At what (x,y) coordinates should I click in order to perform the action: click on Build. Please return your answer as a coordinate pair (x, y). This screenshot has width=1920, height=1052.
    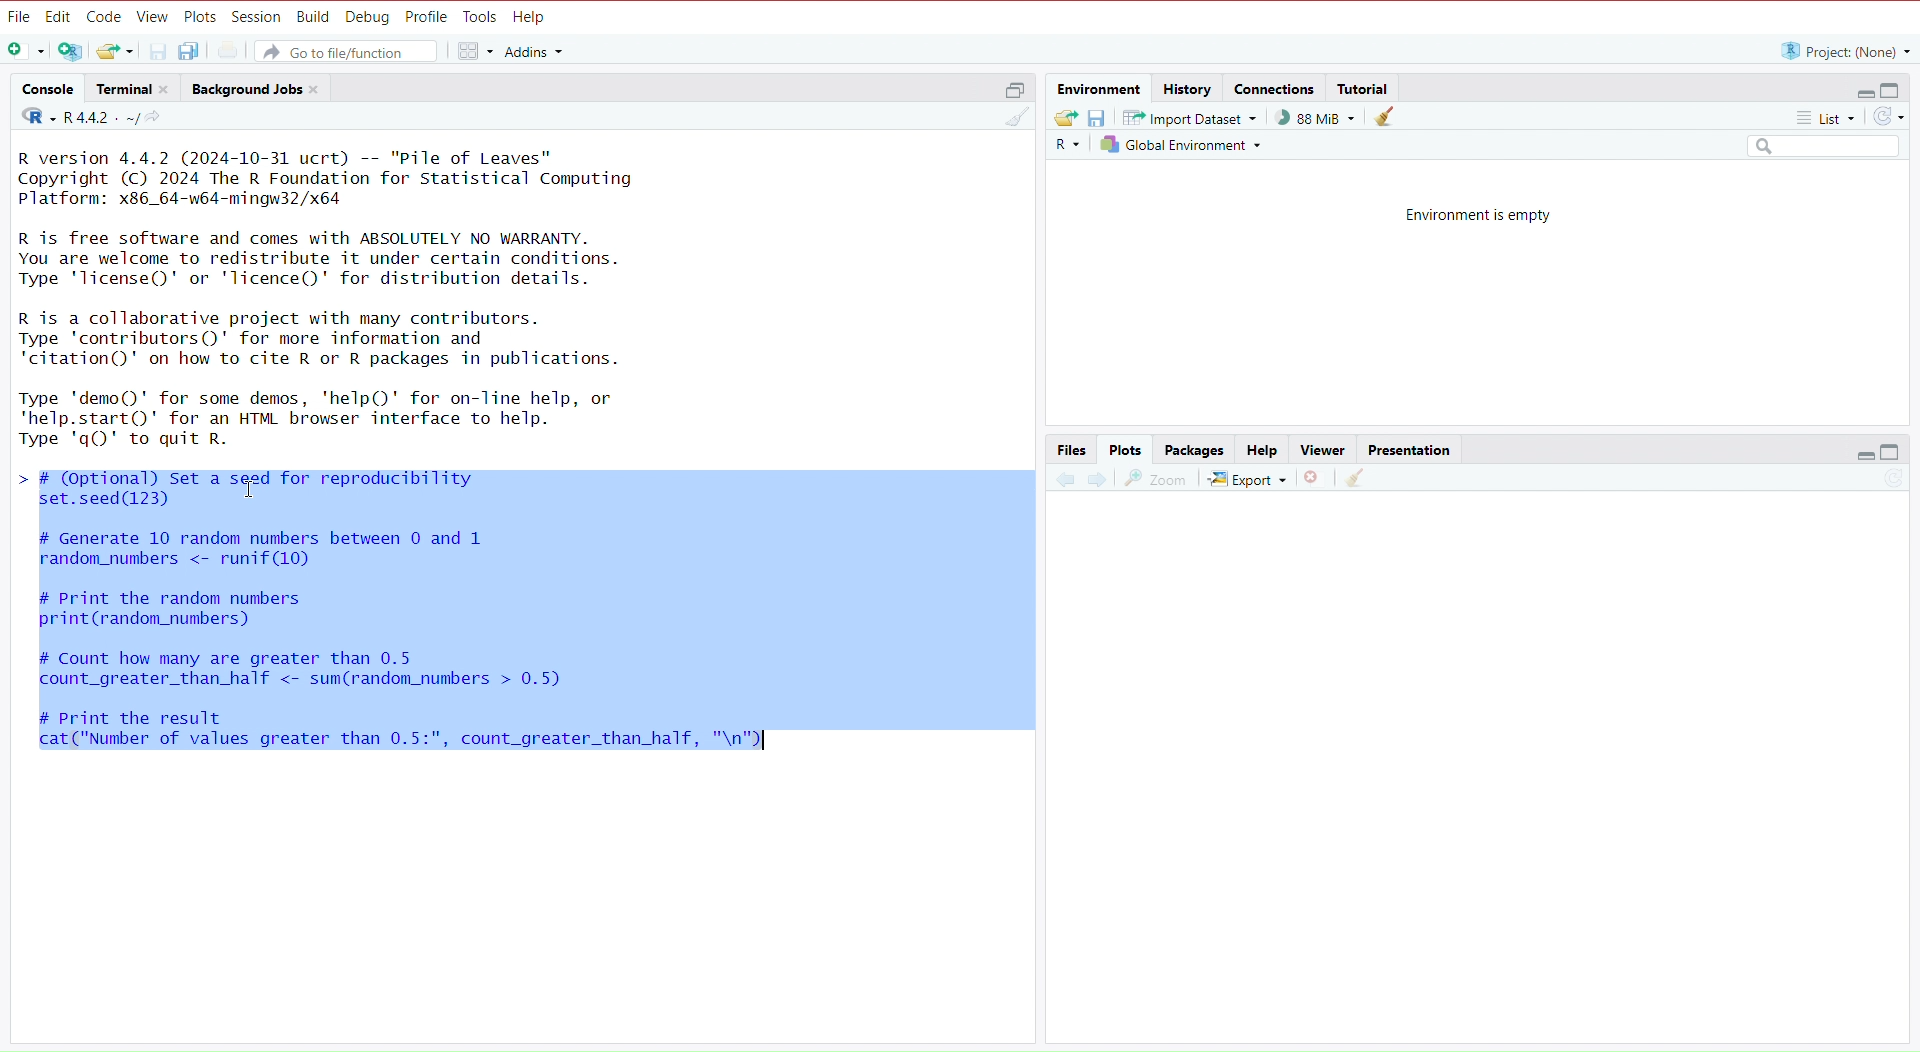
    Looking at the image, I should click on (313, 16).